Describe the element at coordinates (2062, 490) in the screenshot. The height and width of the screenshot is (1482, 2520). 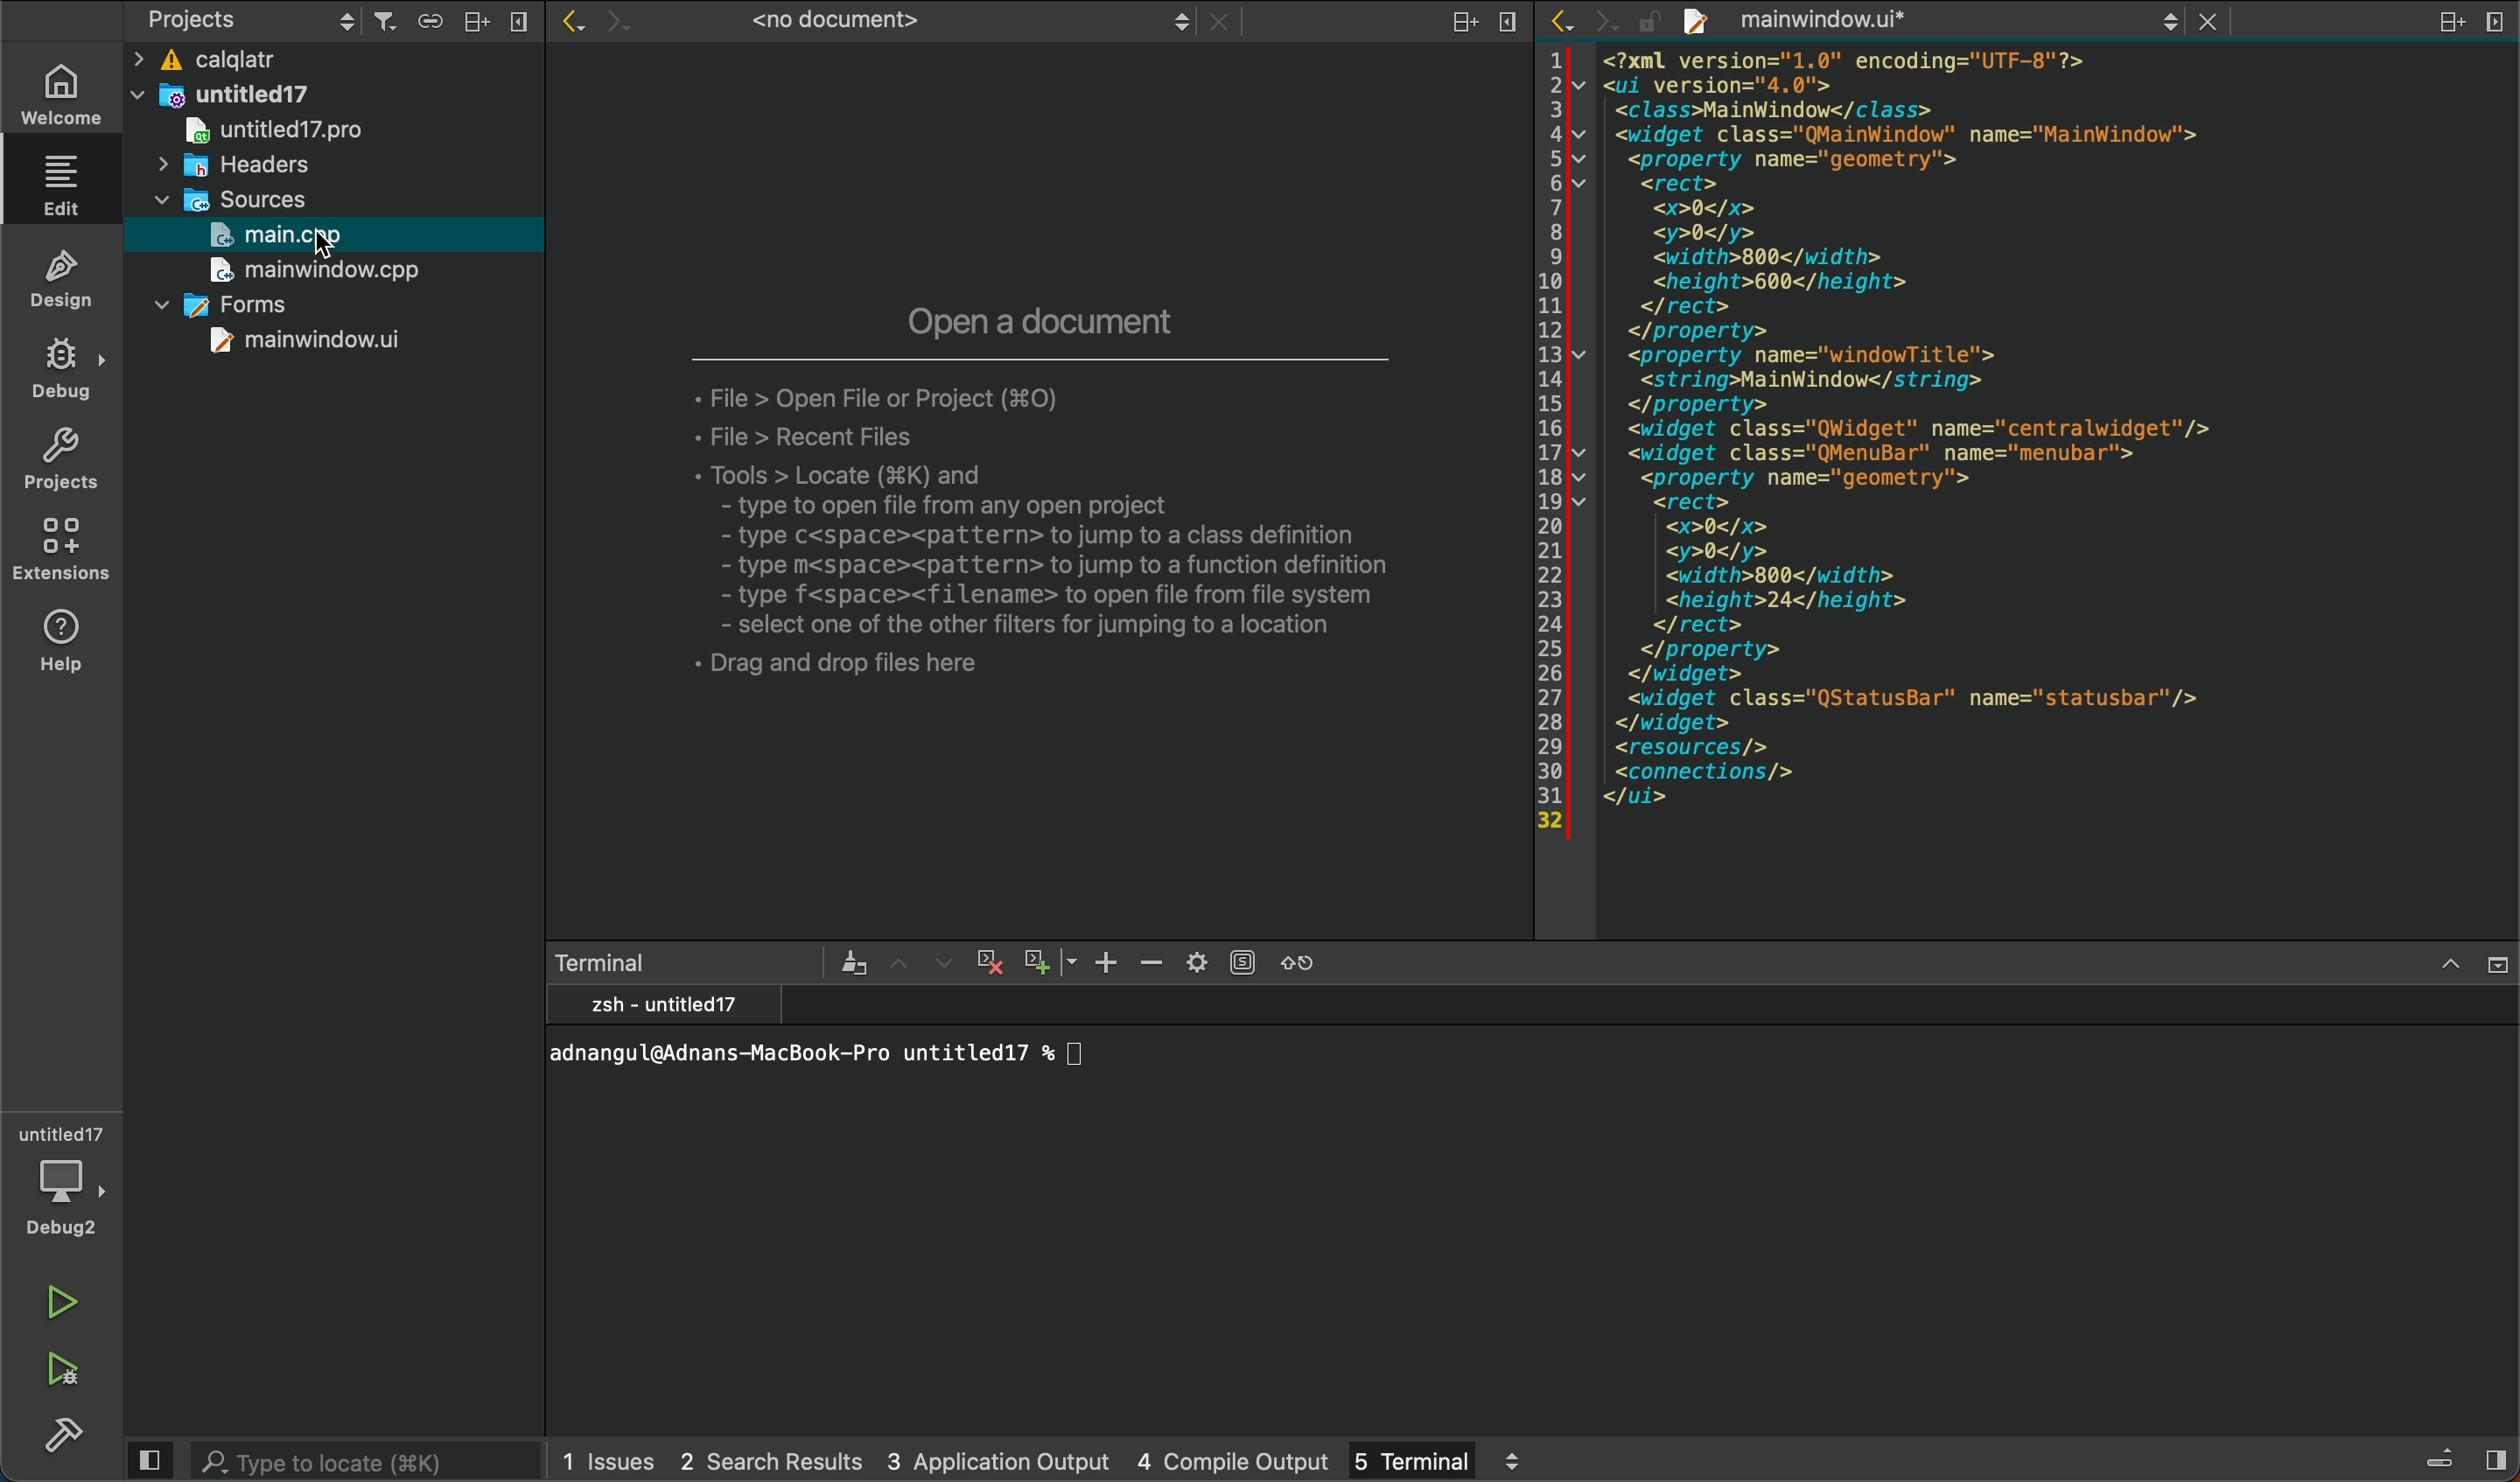
I see `file content` at that location.